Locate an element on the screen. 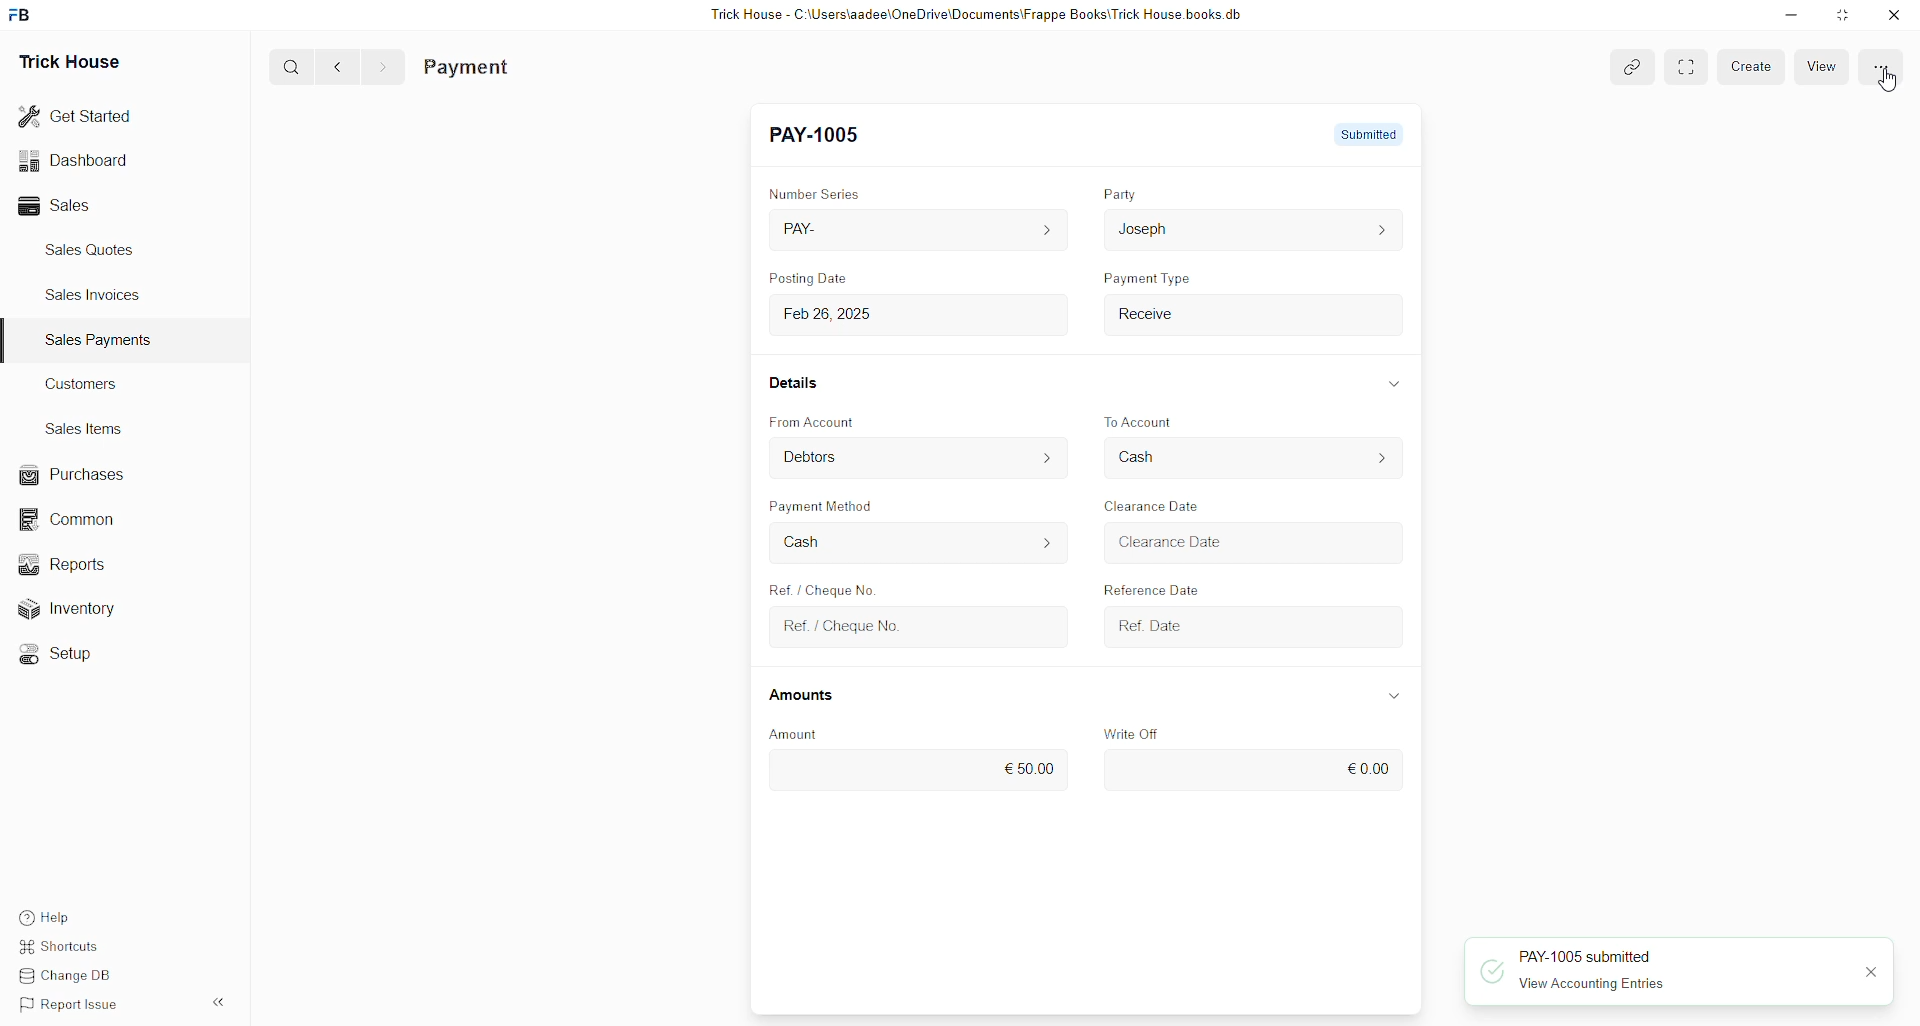 This screenshot has width=1920, height=1026. €50.00 is located at coordinates (914, 771).